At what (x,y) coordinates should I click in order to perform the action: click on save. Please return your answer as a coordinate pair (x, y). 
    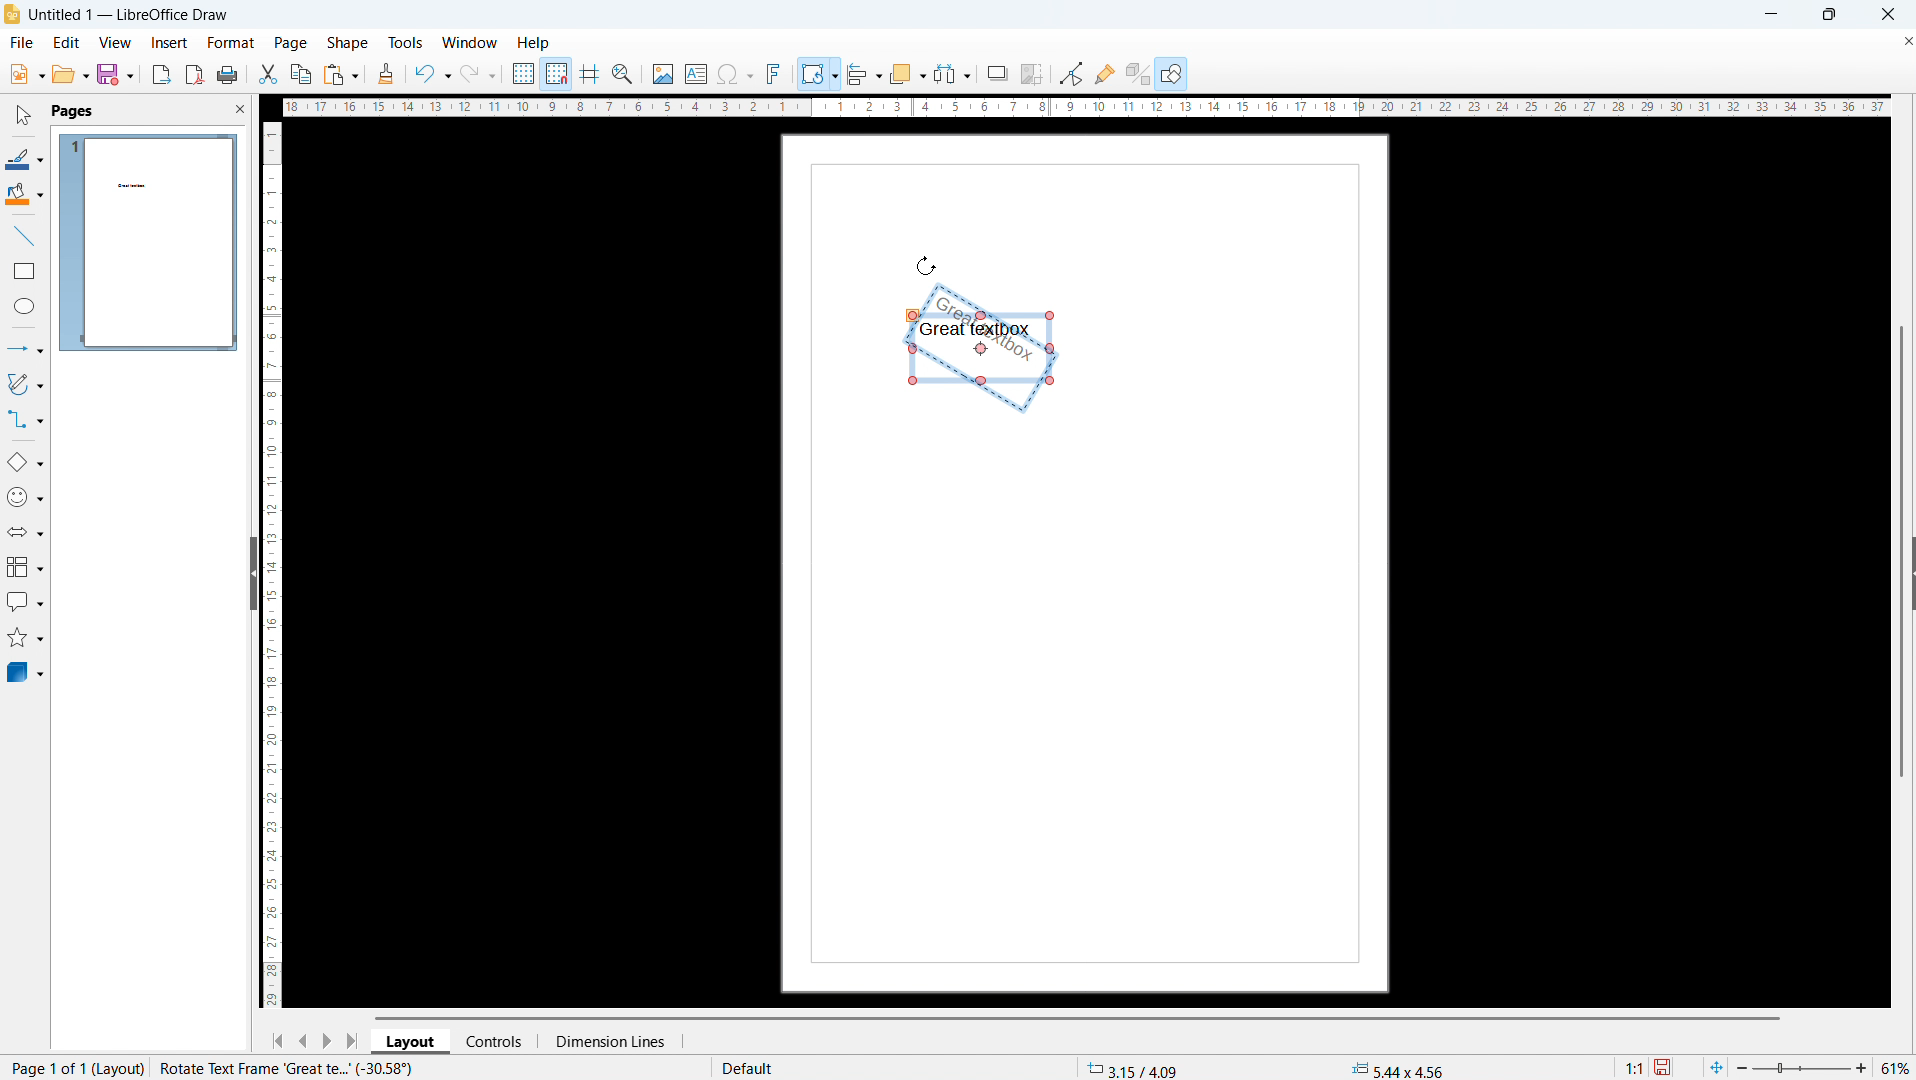
    Looking at the image, I should click on (115, 74).